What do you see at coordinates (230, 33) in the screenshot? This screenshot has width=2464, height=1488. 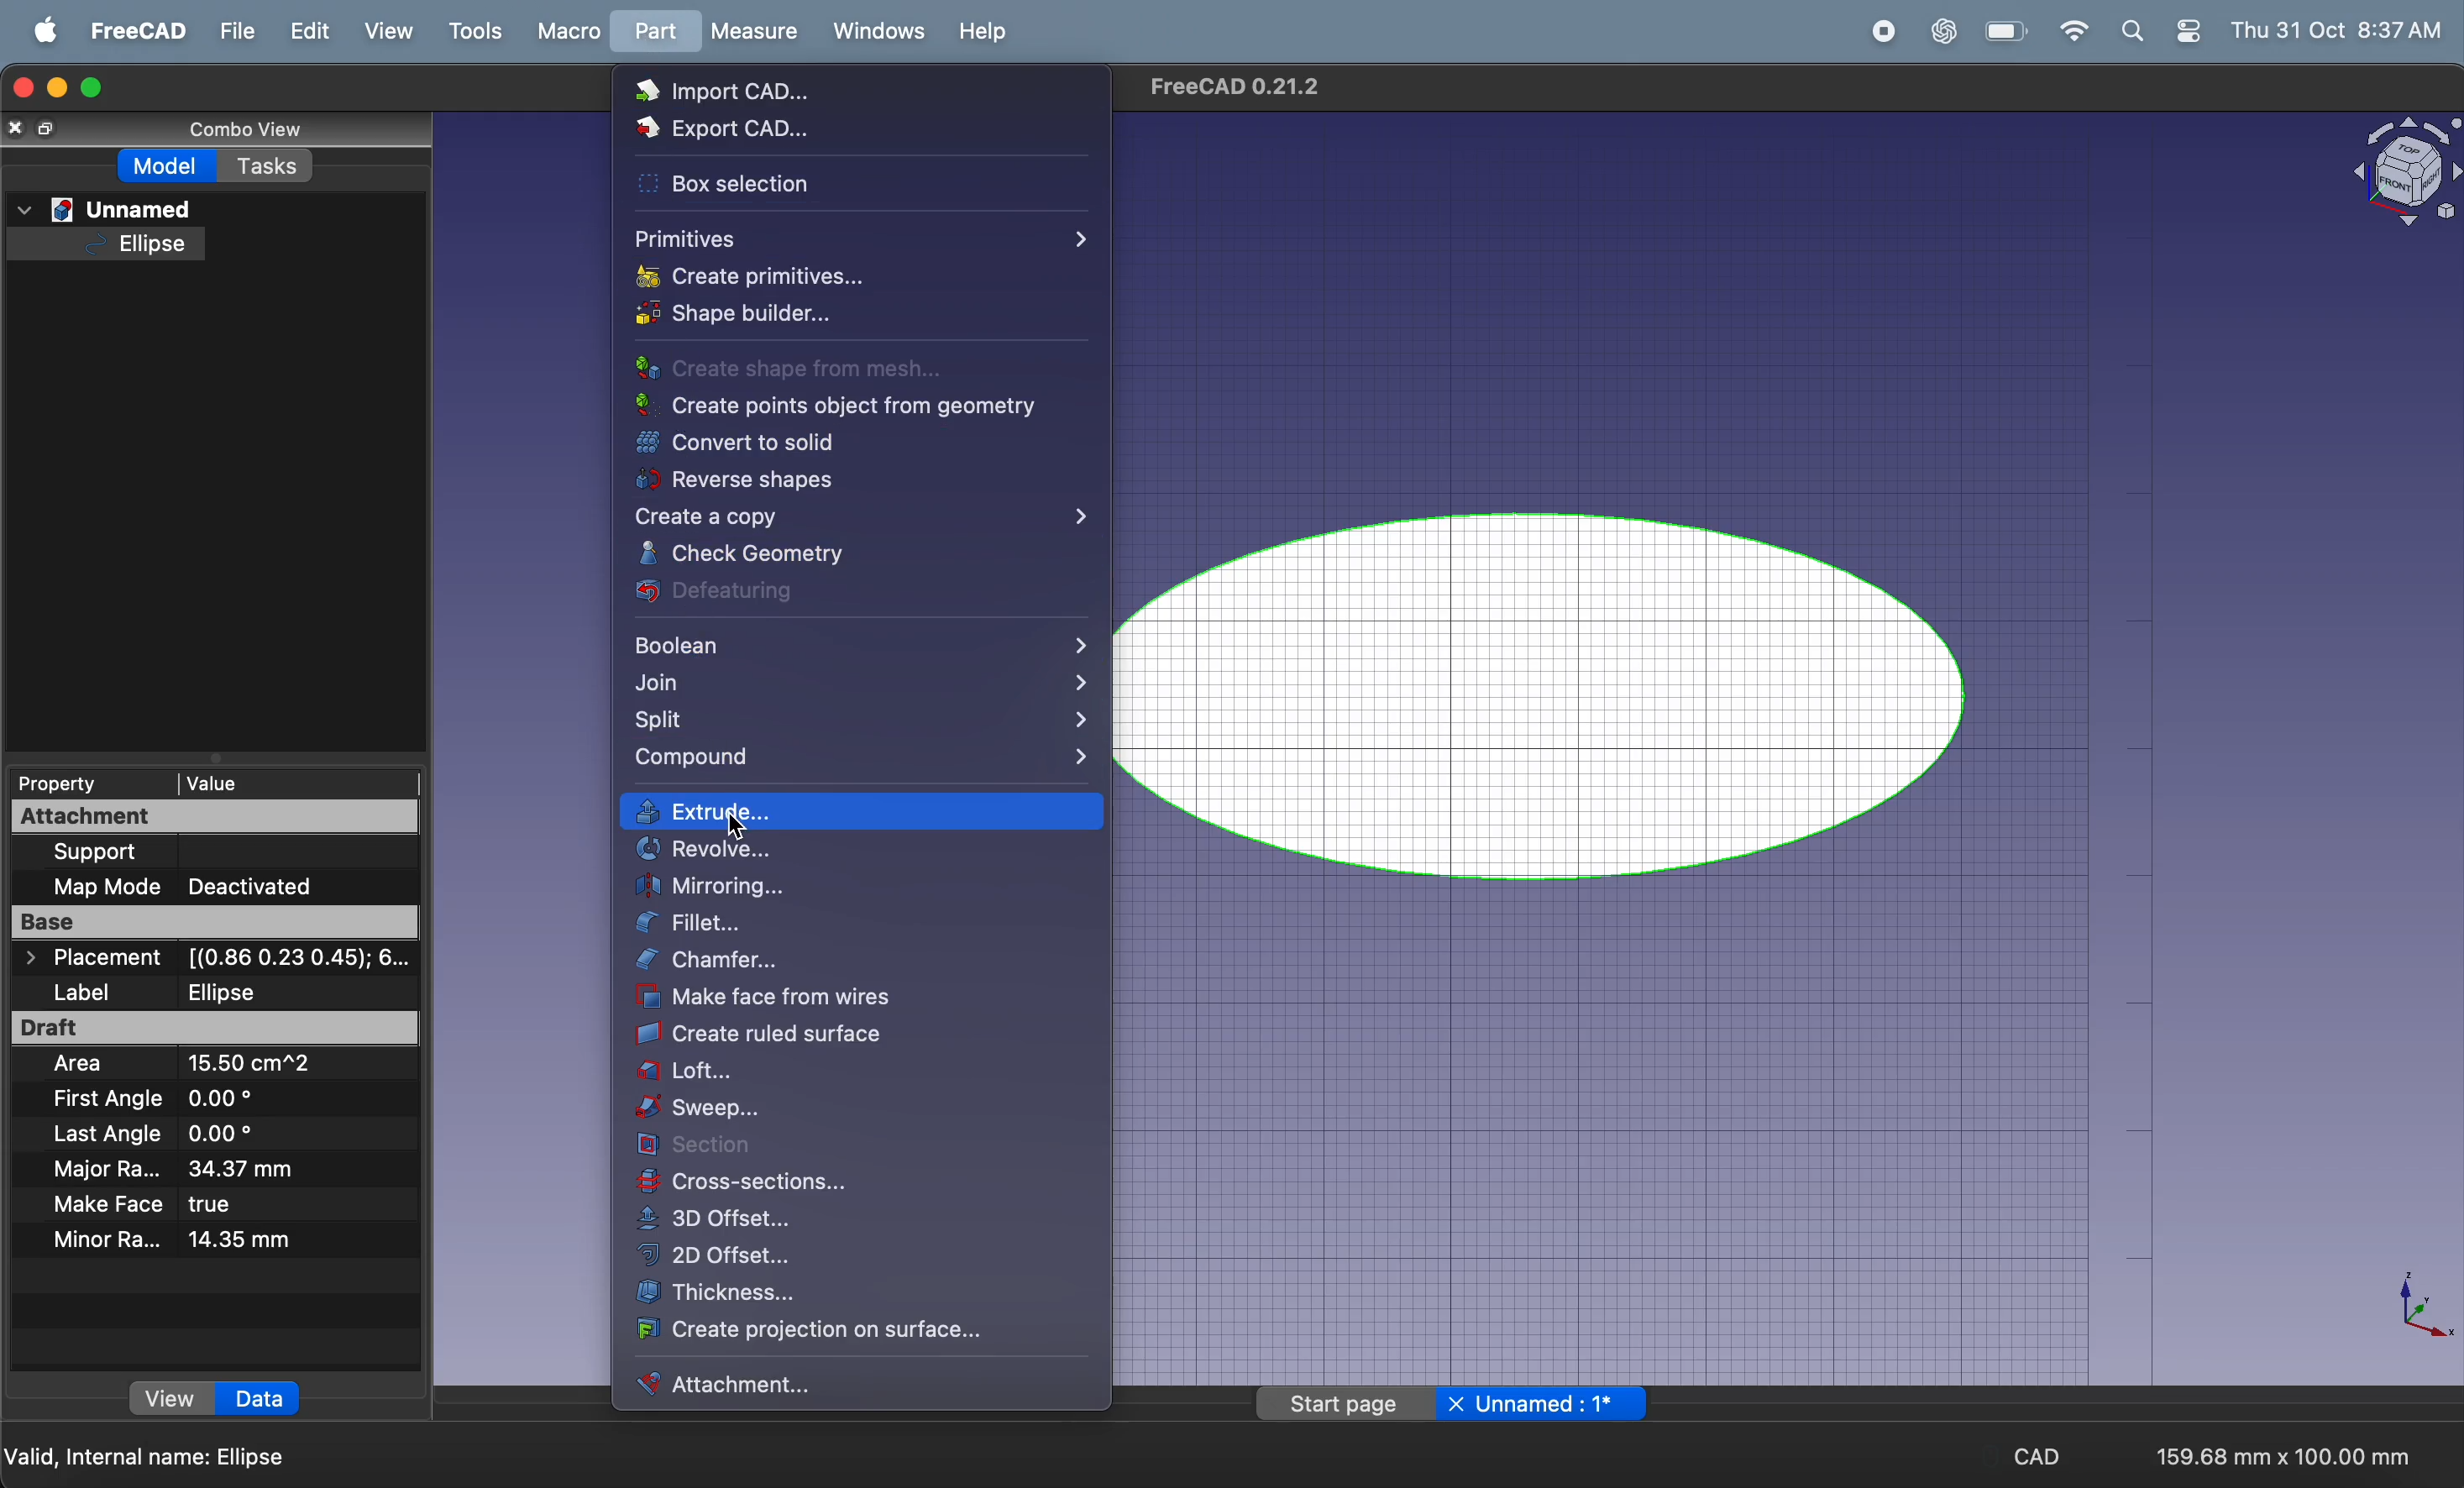 I see `file` at bounding box center [230, 33].